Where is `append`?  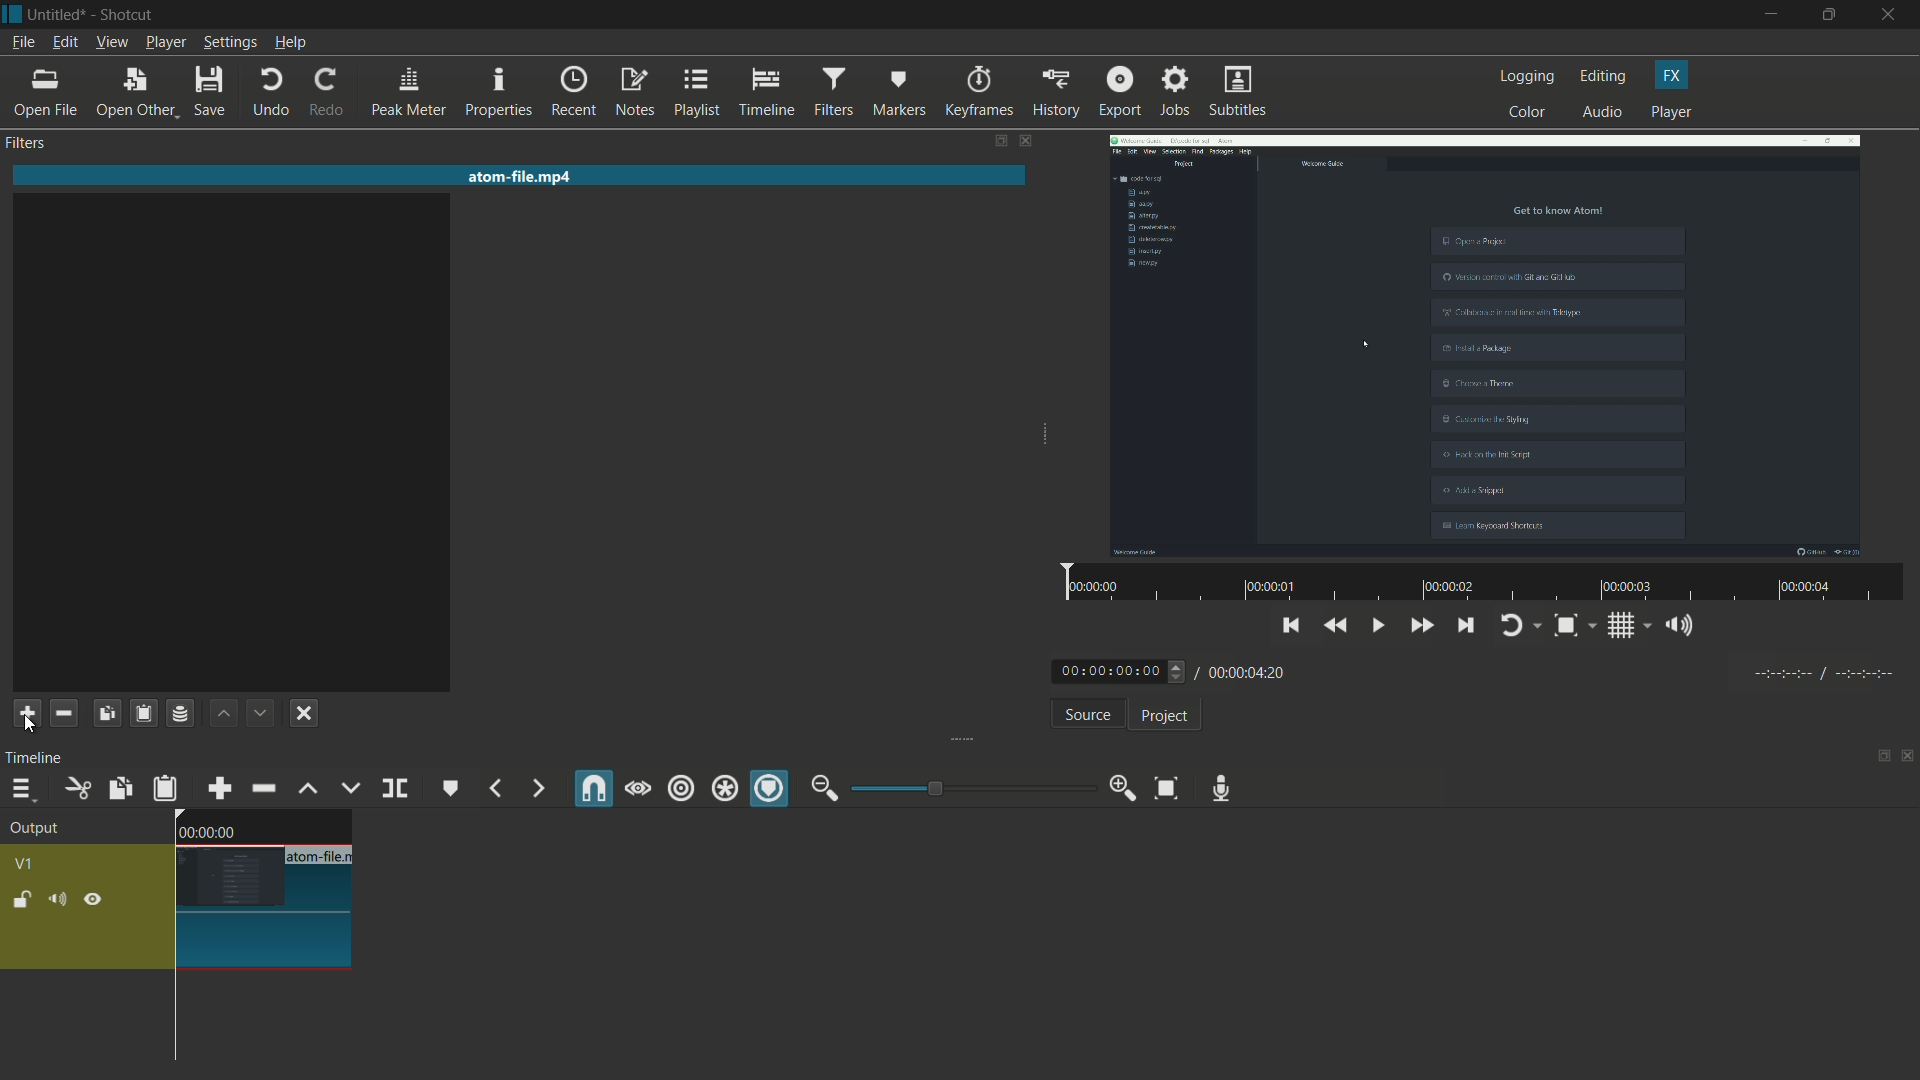 append is located at coordinates (217, 788).